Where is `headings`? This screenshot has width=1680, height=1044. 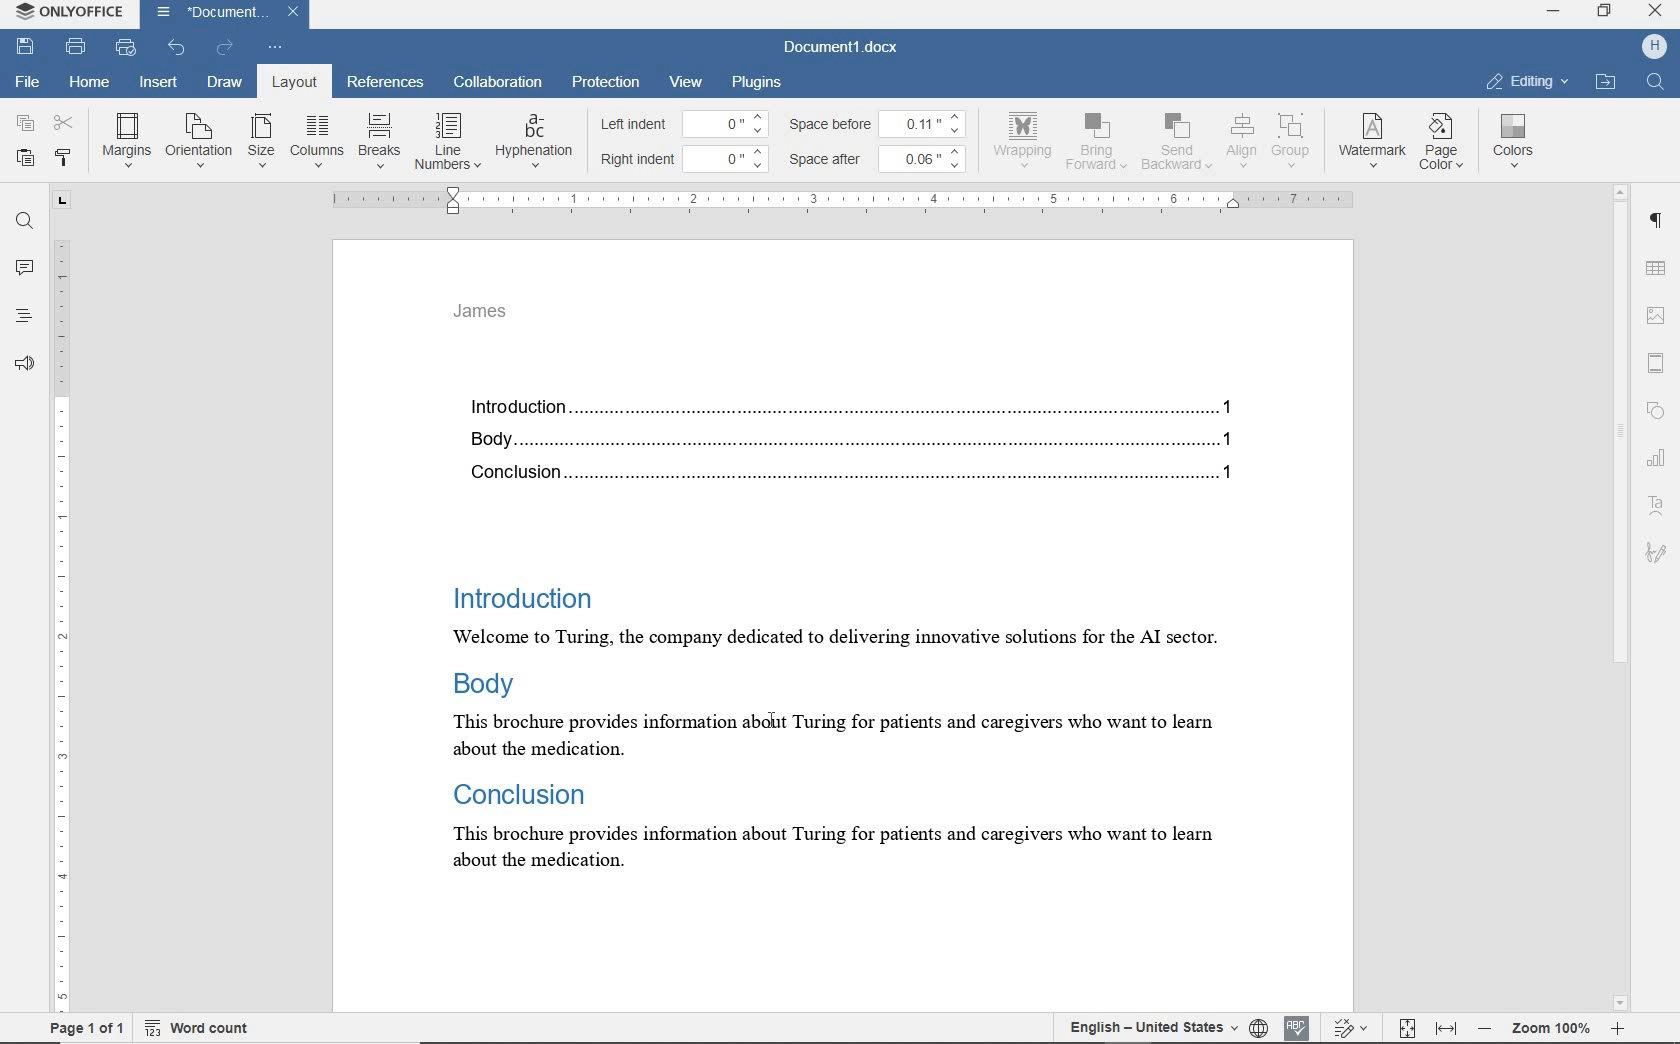 headings is located at coordinates (19, 318).